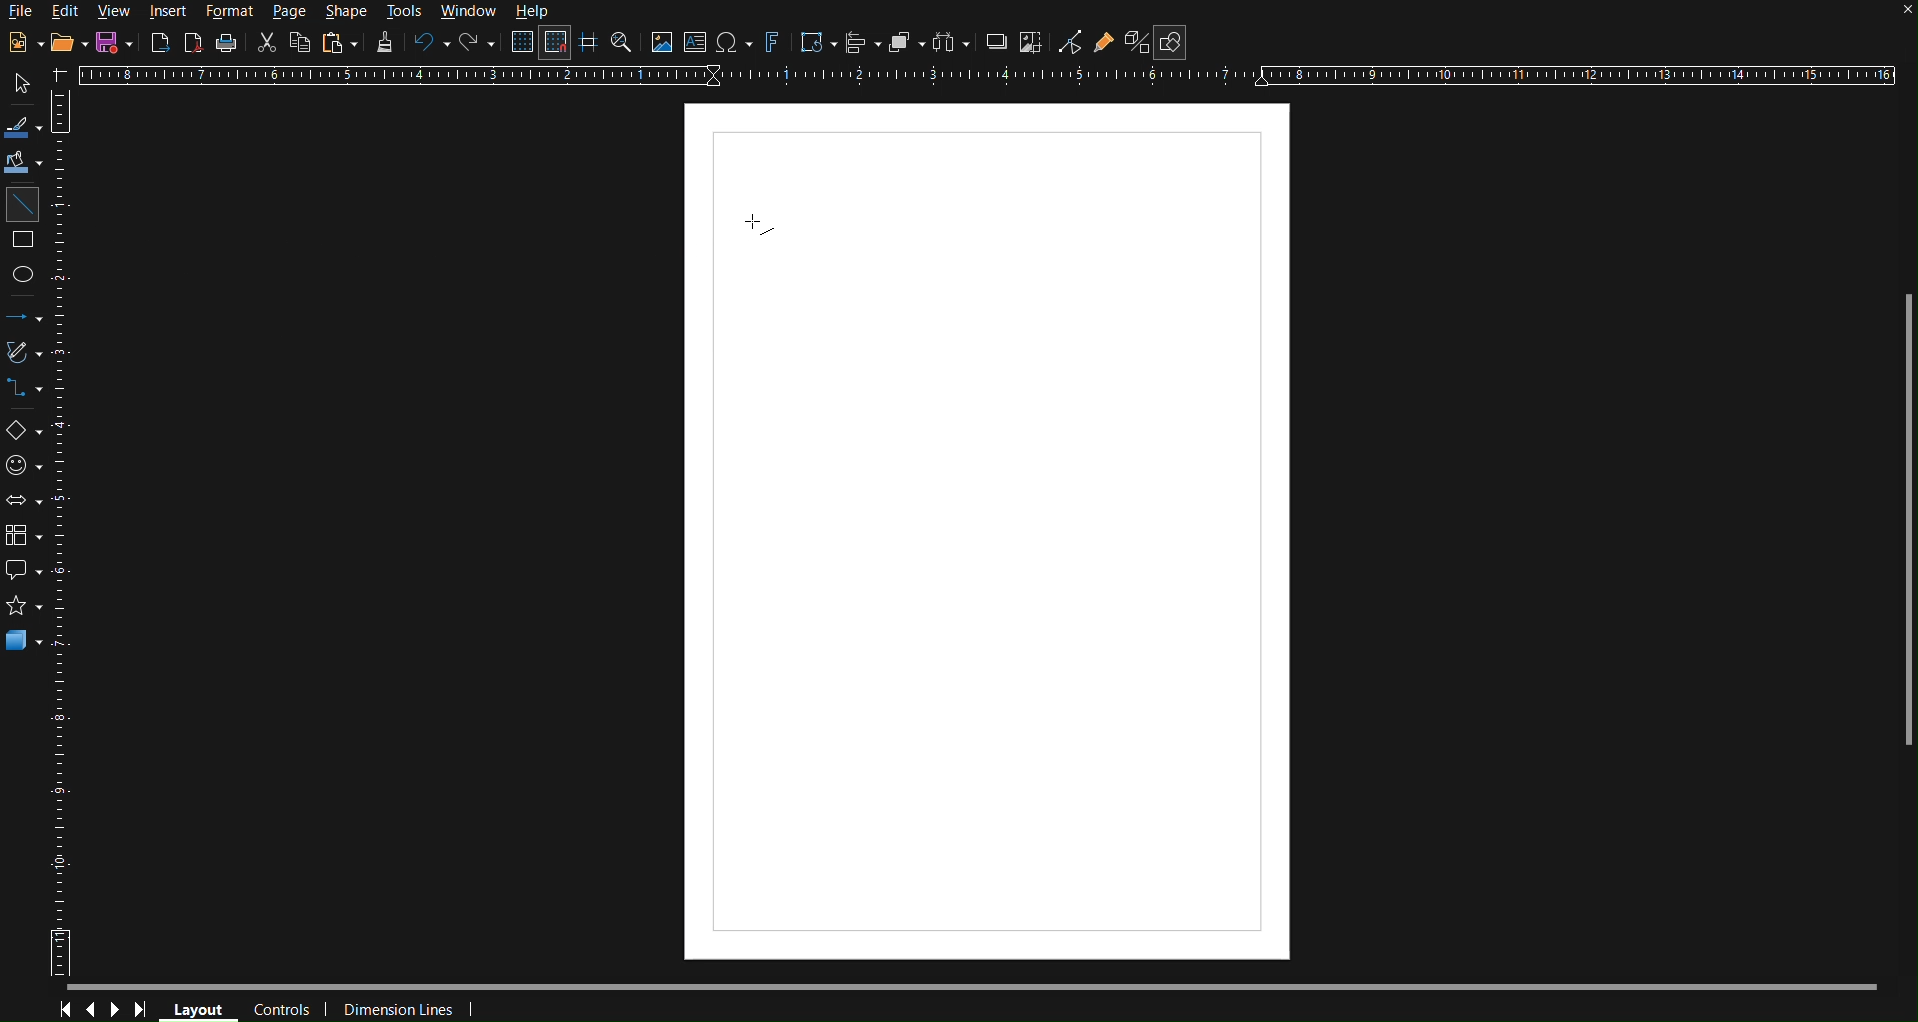 The width and height of the screenshot is (1918, 1022). I want to click on Paste, so click(338, 43).